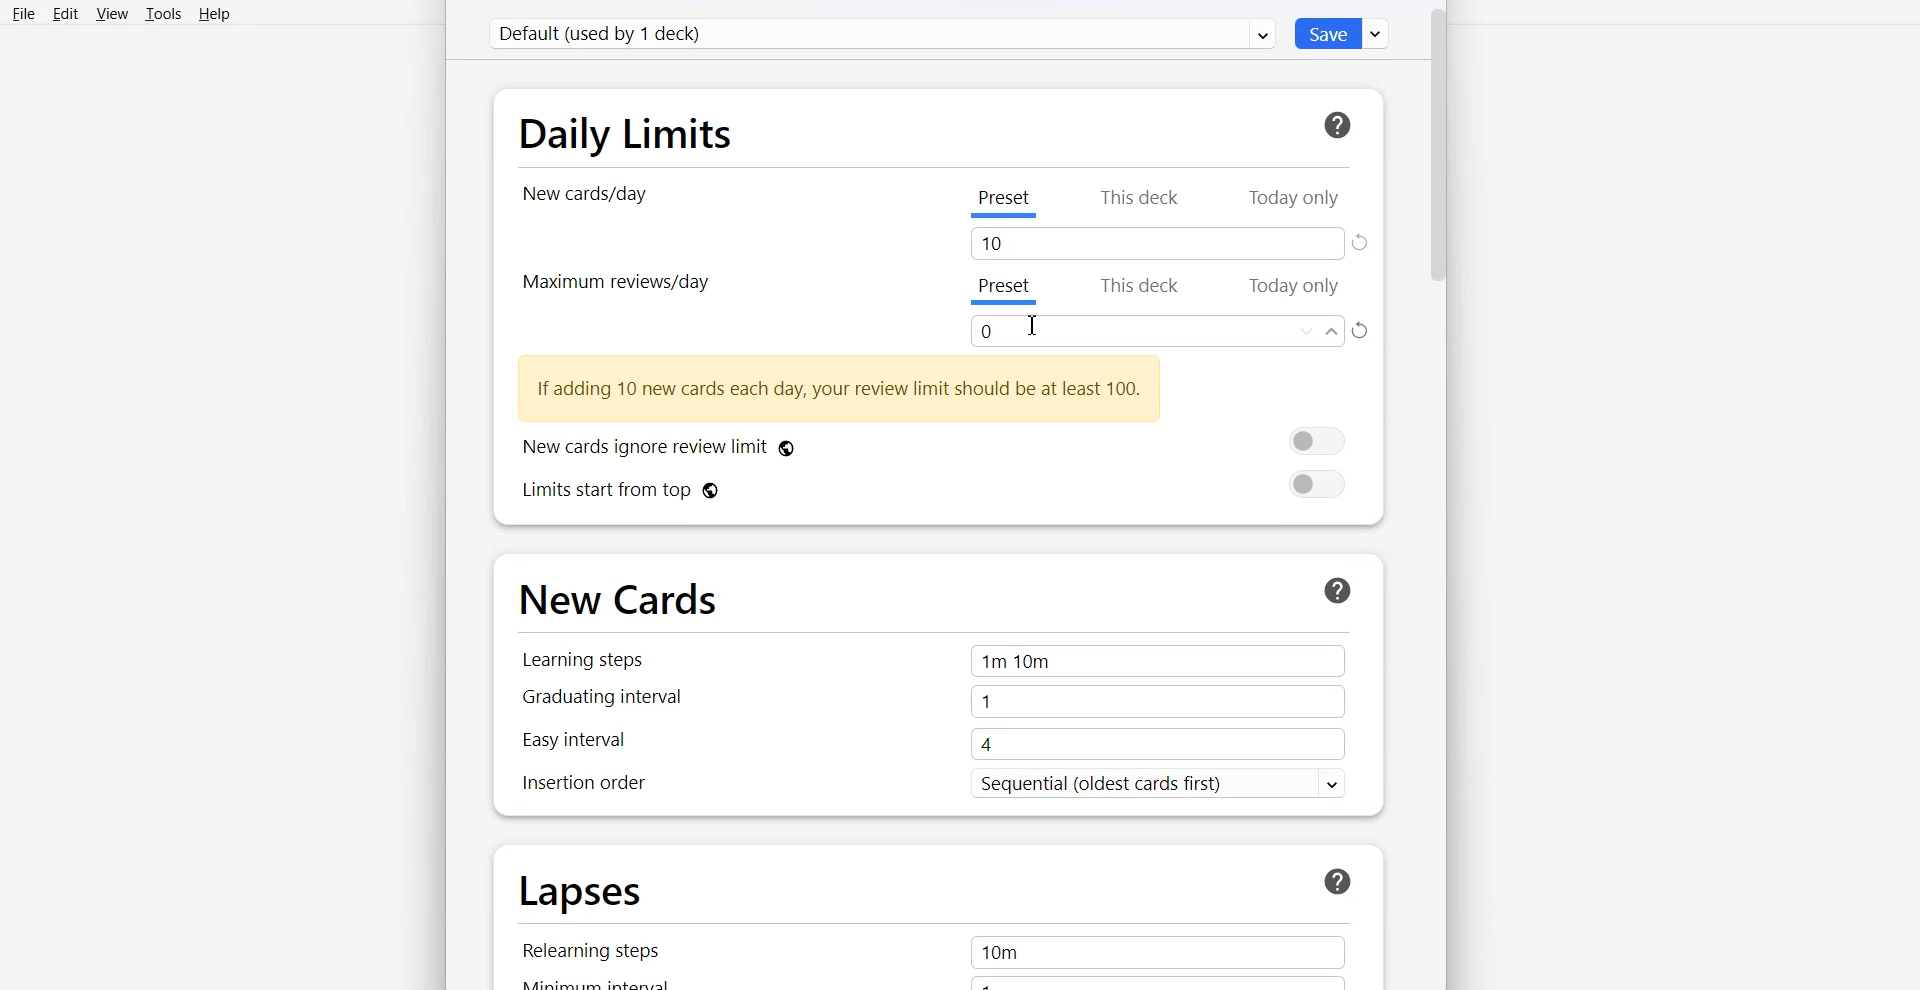 The width and height of the screenshot is (1920, 990). I want to click on Graduating interval, so click(931, 705).